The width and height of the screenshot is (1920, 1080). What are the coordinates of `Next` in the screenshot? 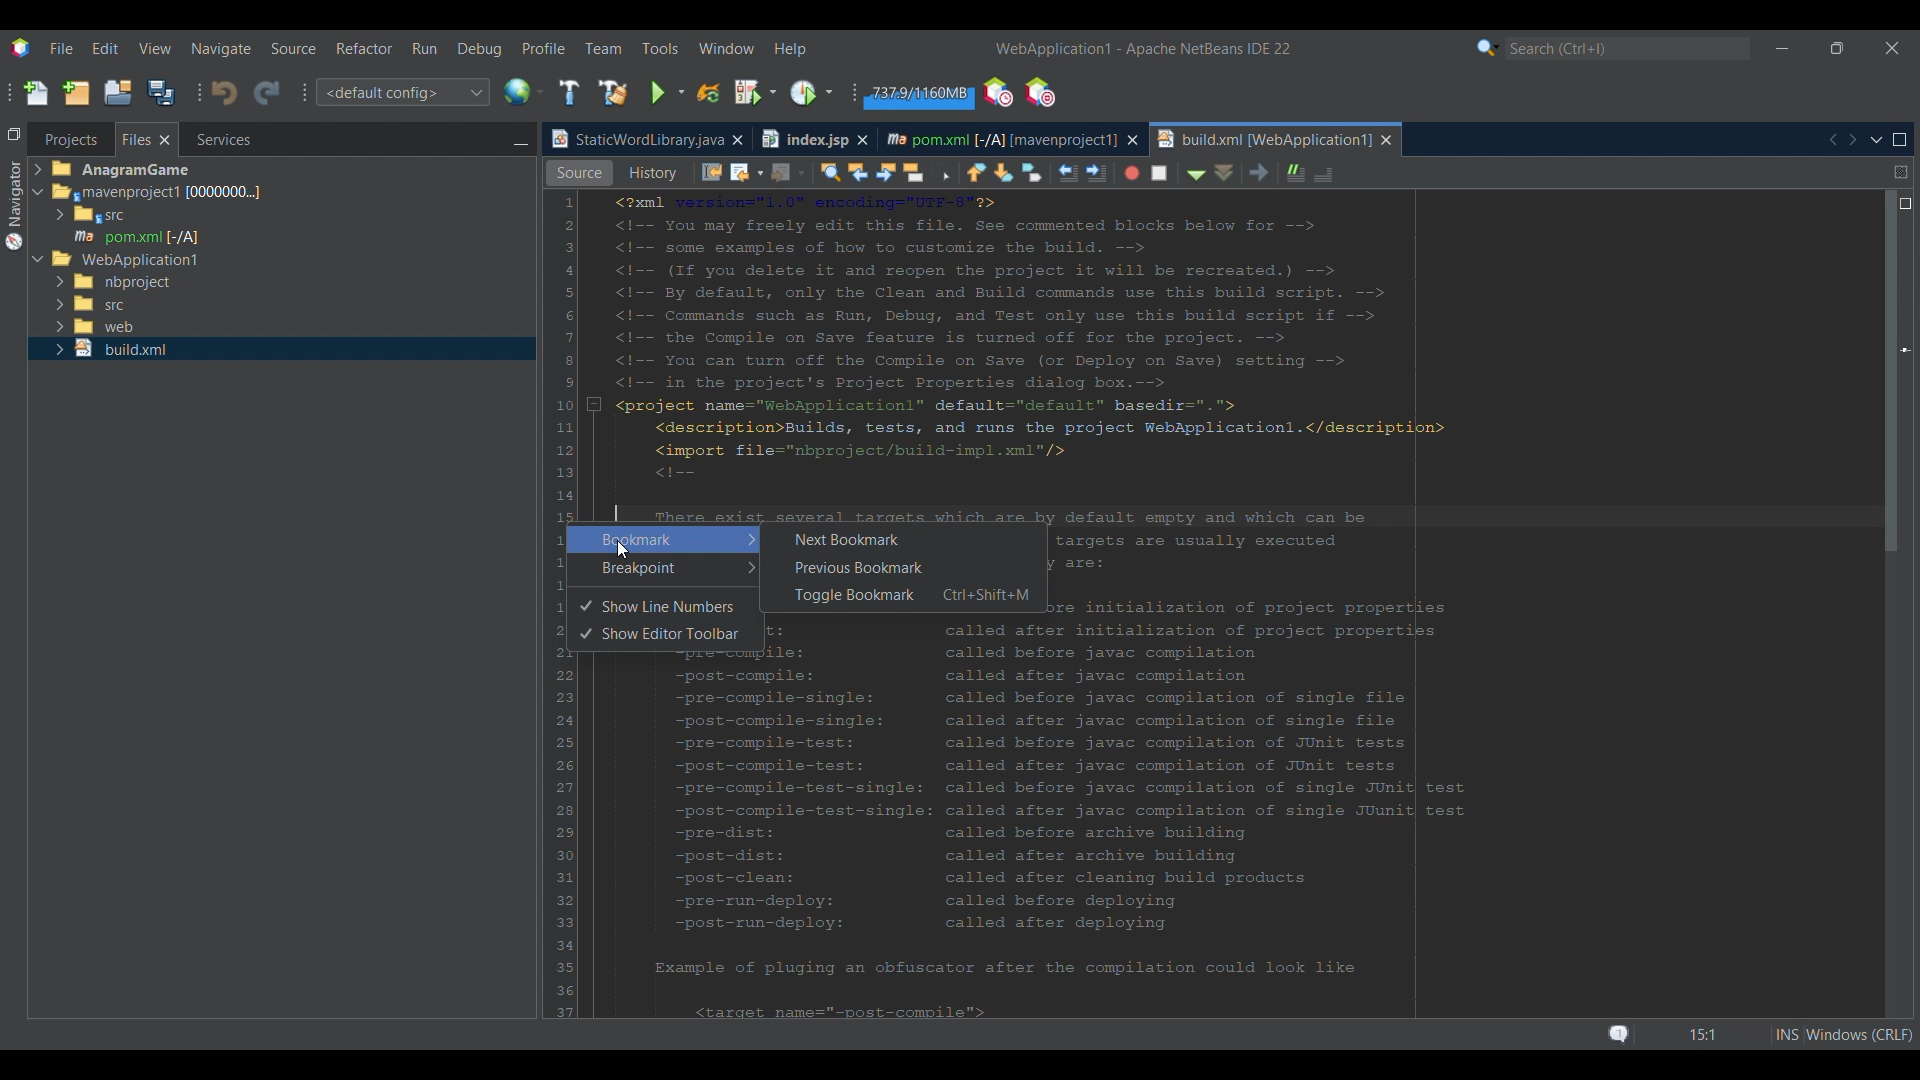 It's located at (1852, 139).